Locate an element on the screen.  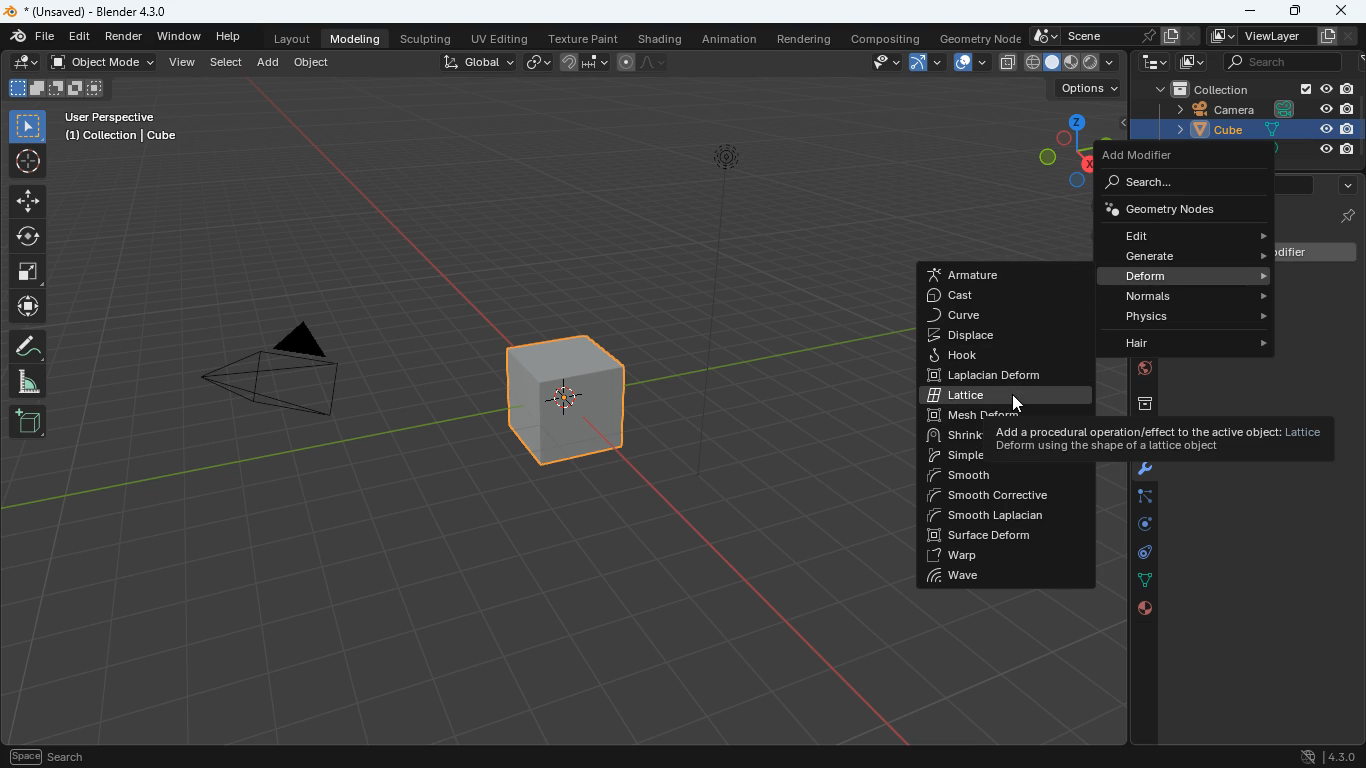
pan view is located at coordinates (39, 755).